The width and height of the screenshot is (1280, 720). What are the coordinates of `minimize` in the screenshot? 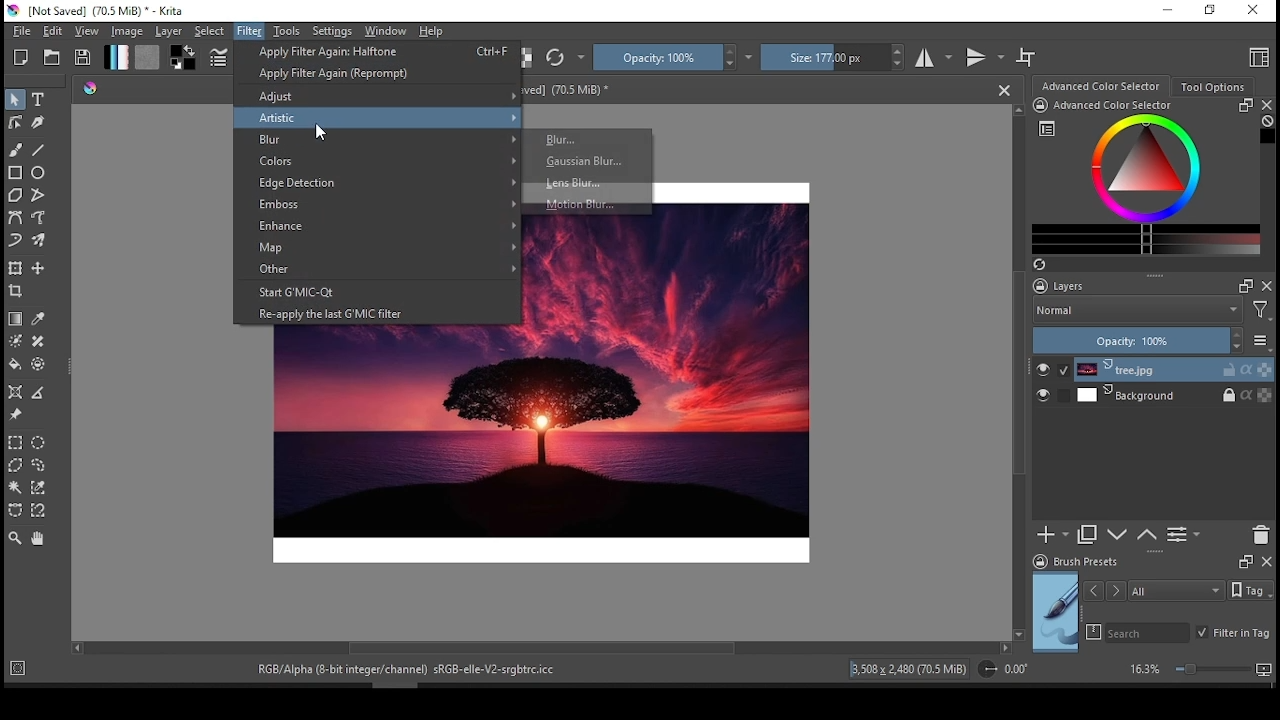 It's located at (1166, 10).